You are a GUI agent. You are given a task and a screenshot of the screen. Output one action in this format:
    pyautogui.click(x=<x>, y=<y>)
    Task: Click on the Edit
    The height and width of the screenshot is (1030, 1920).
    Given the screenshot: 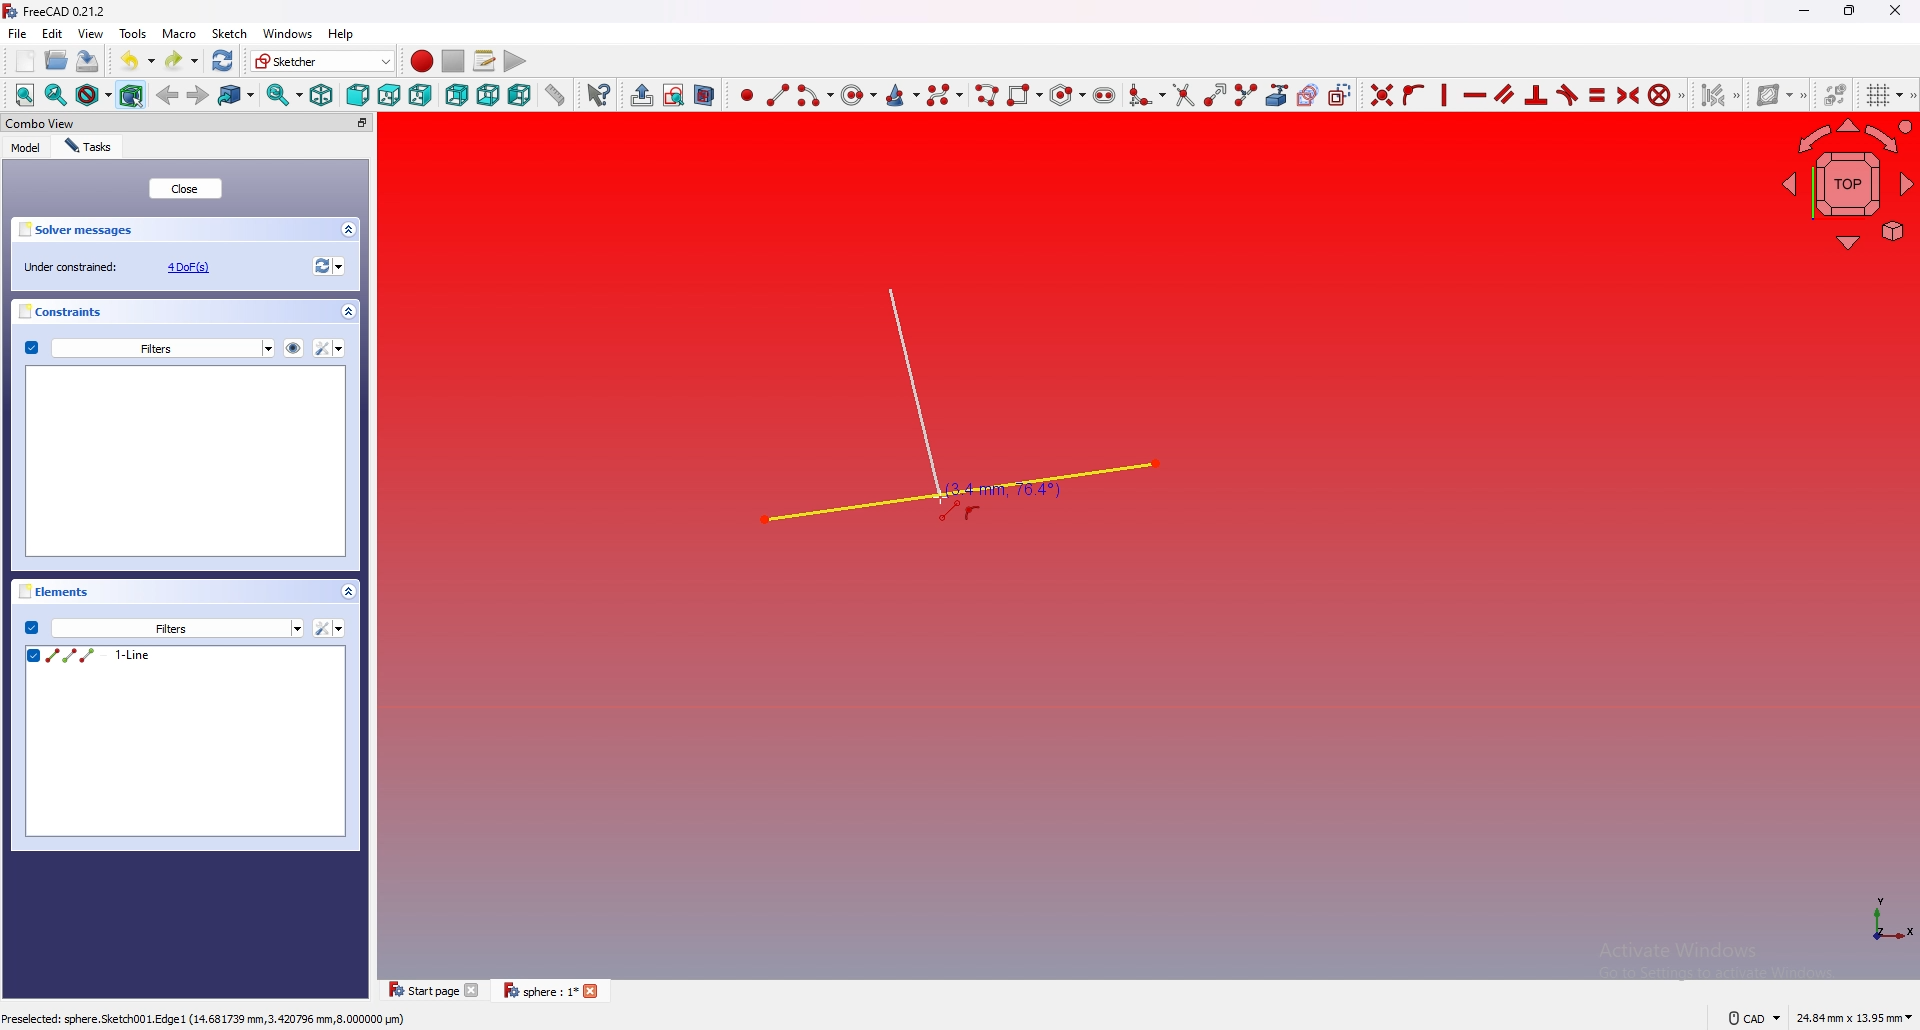 What is the action you would take?
    pyautogui.click(x=53, y=35)
    